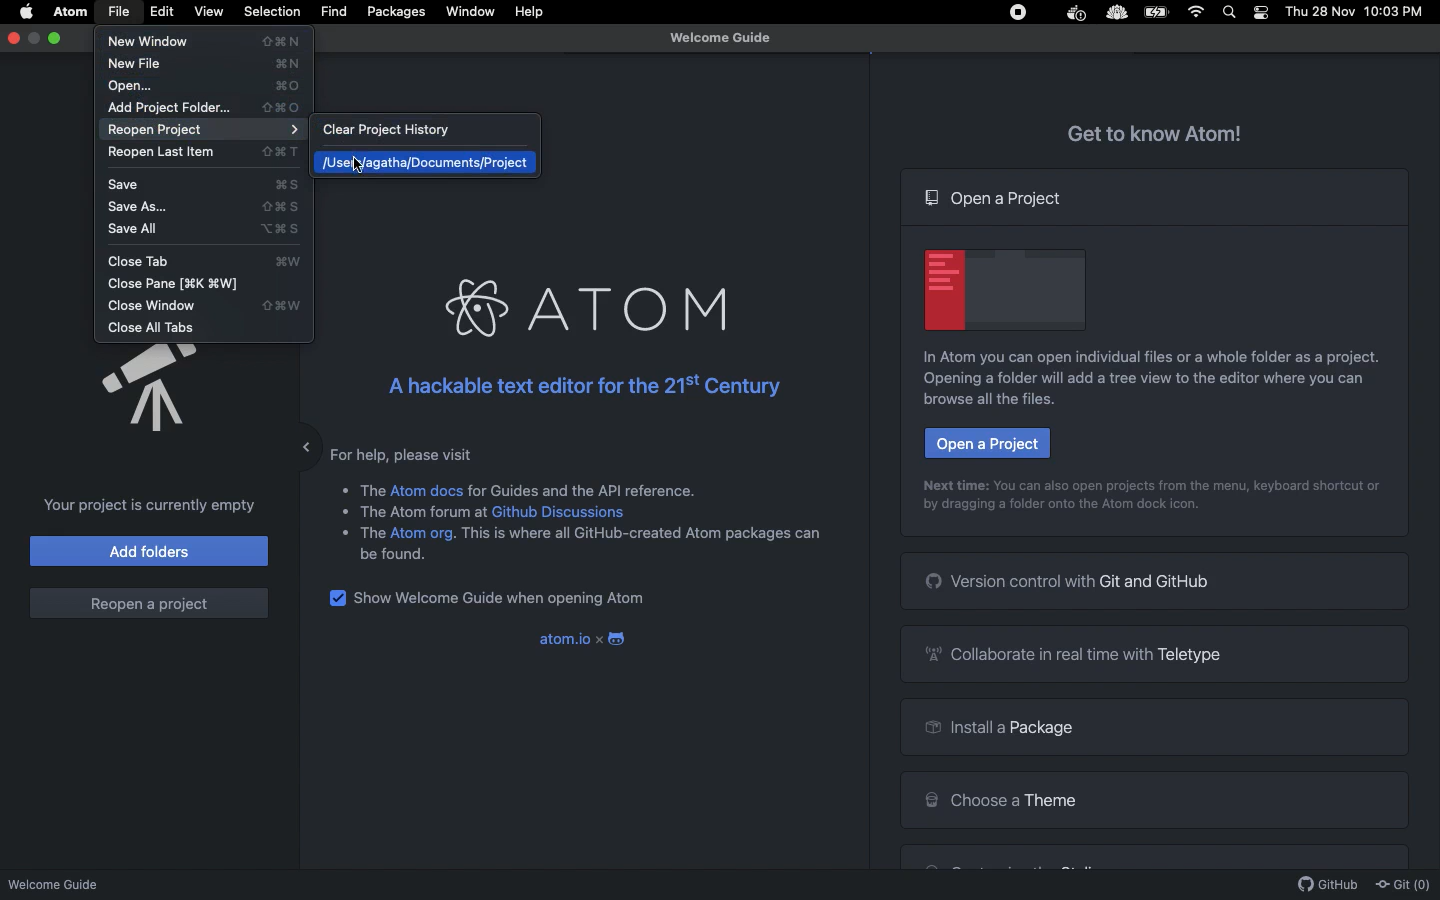 This screenshot has width=1440, height=900. What do you see at coordinates (210, 42) in the screenshot?
I see `New window` at bounding box center [210, 42].